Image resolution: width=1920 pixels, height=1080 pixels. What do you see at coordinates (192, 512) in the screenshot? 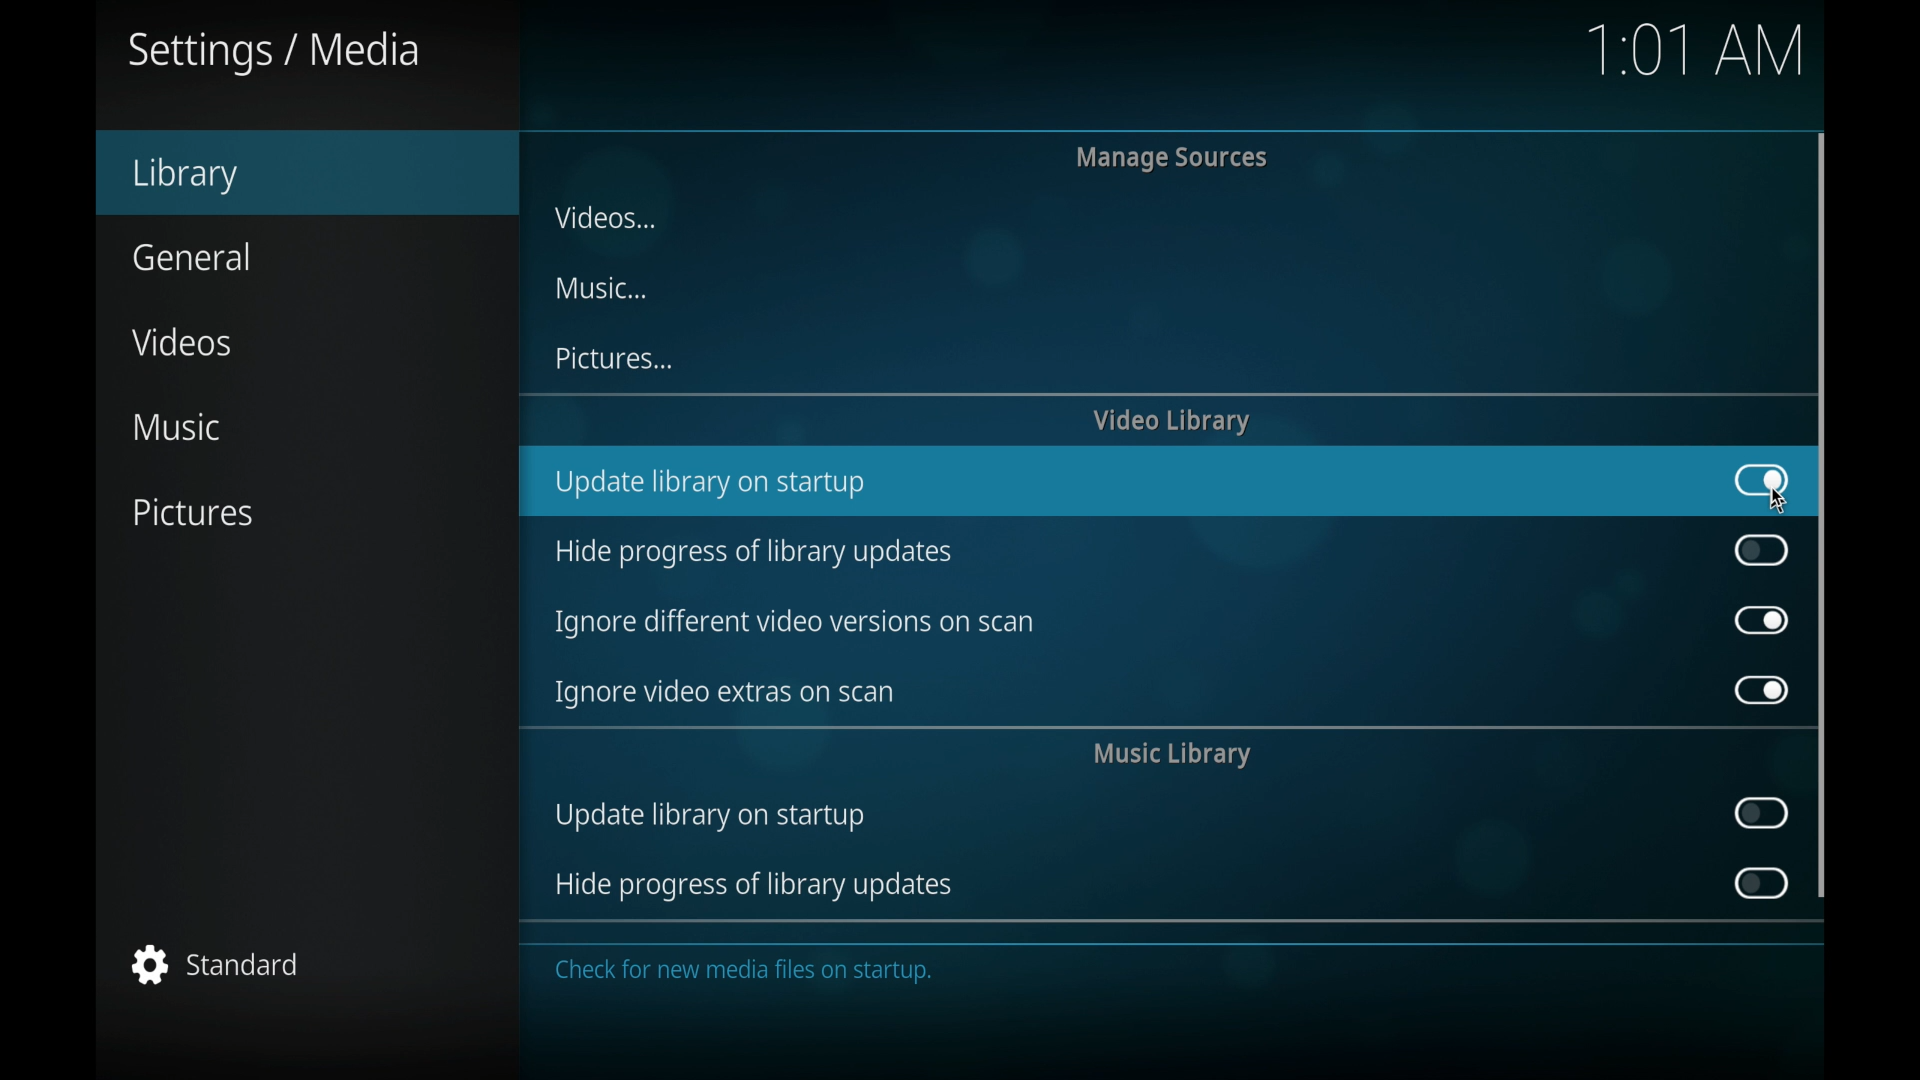
I see `pictures` at bounding box center [192, 512].